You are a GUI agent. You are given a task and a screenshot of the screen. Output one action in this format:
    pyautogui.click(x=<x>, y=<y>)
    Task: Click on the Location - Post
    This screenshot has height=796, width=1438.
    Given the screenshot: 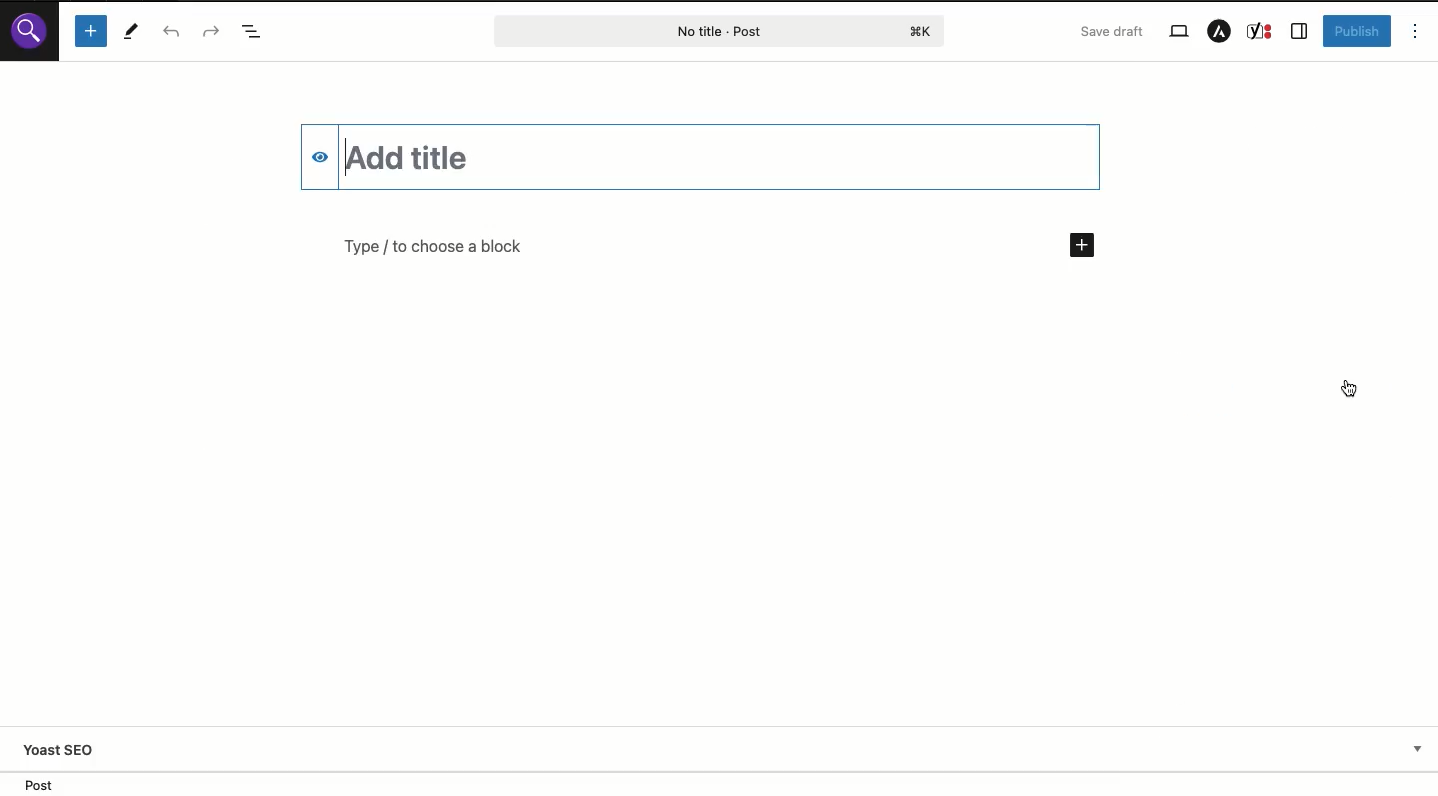 What is the action you would take?
    pyautogui.click(x=723, y=784)
    